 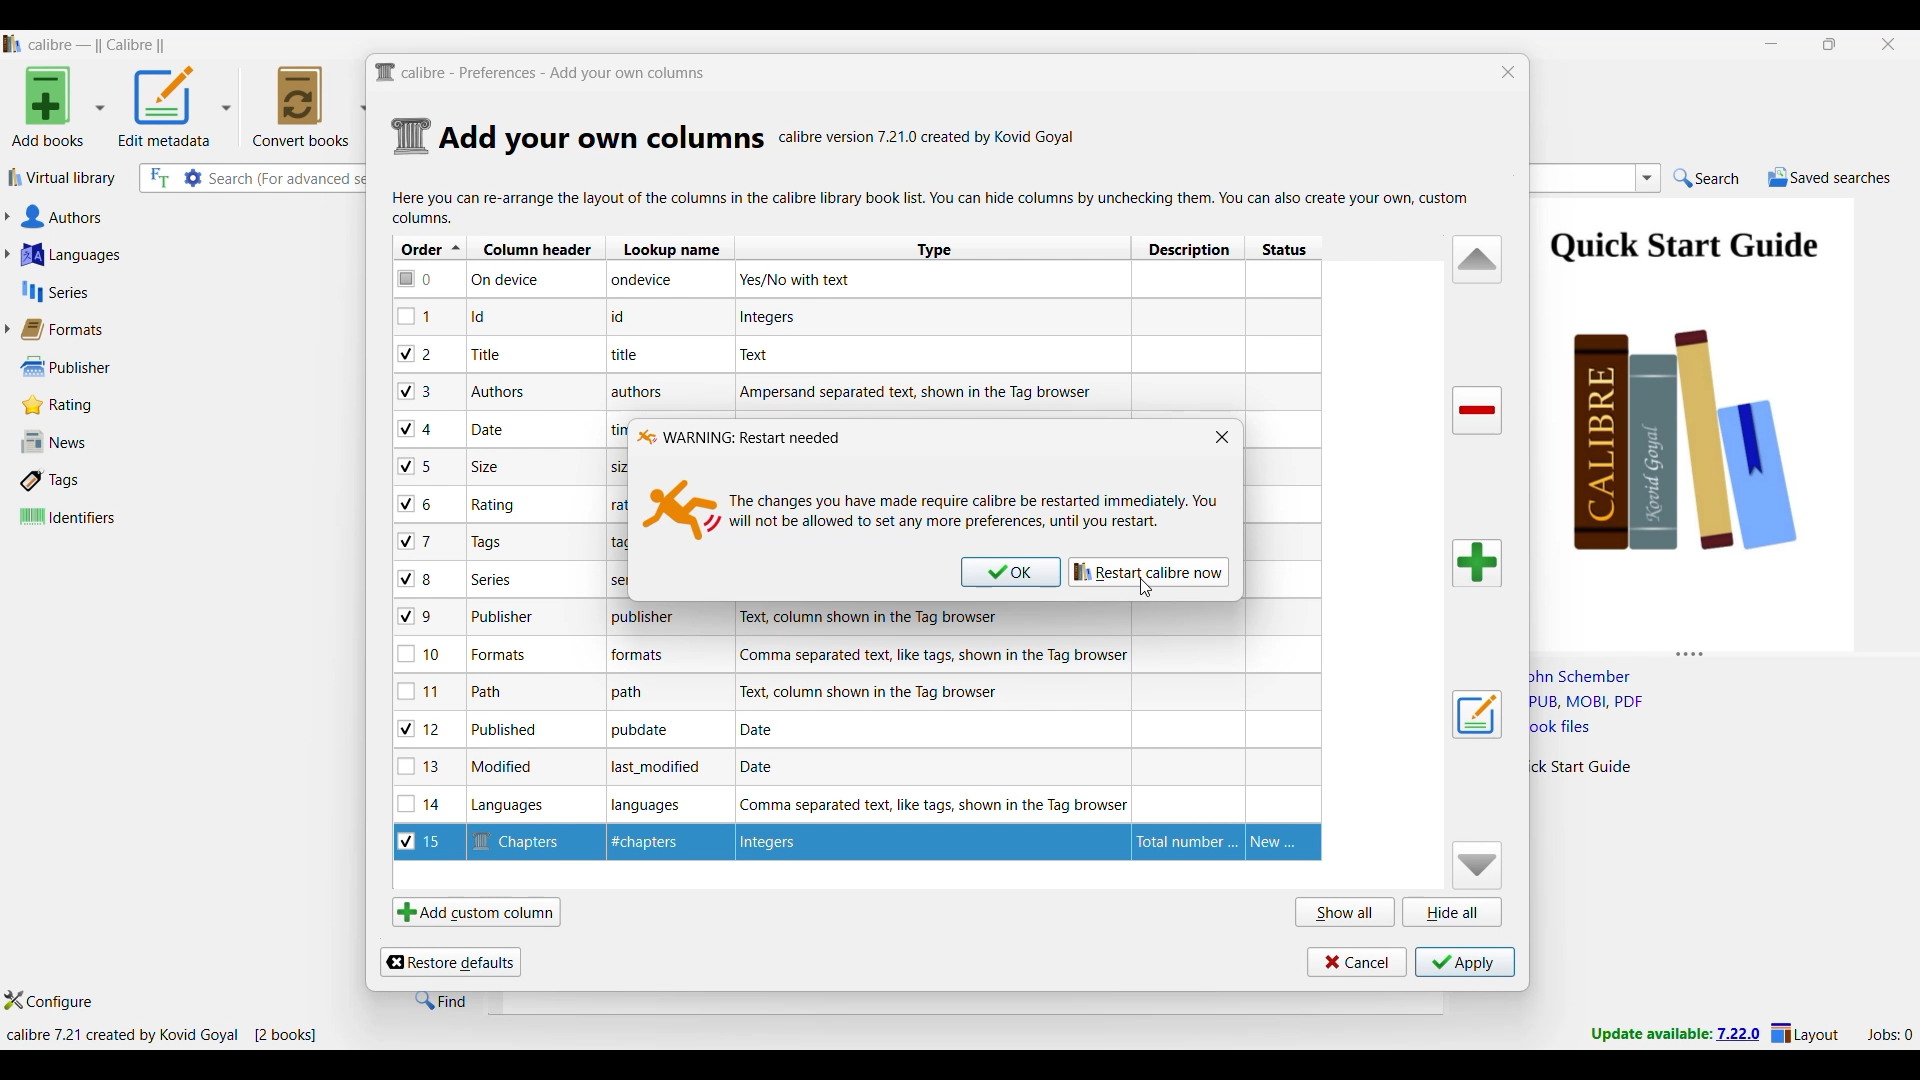 What do you see at coordinates (430, 248) in the screenshot?
I see `Order column, current sorting` at bounding box center [430, 248].